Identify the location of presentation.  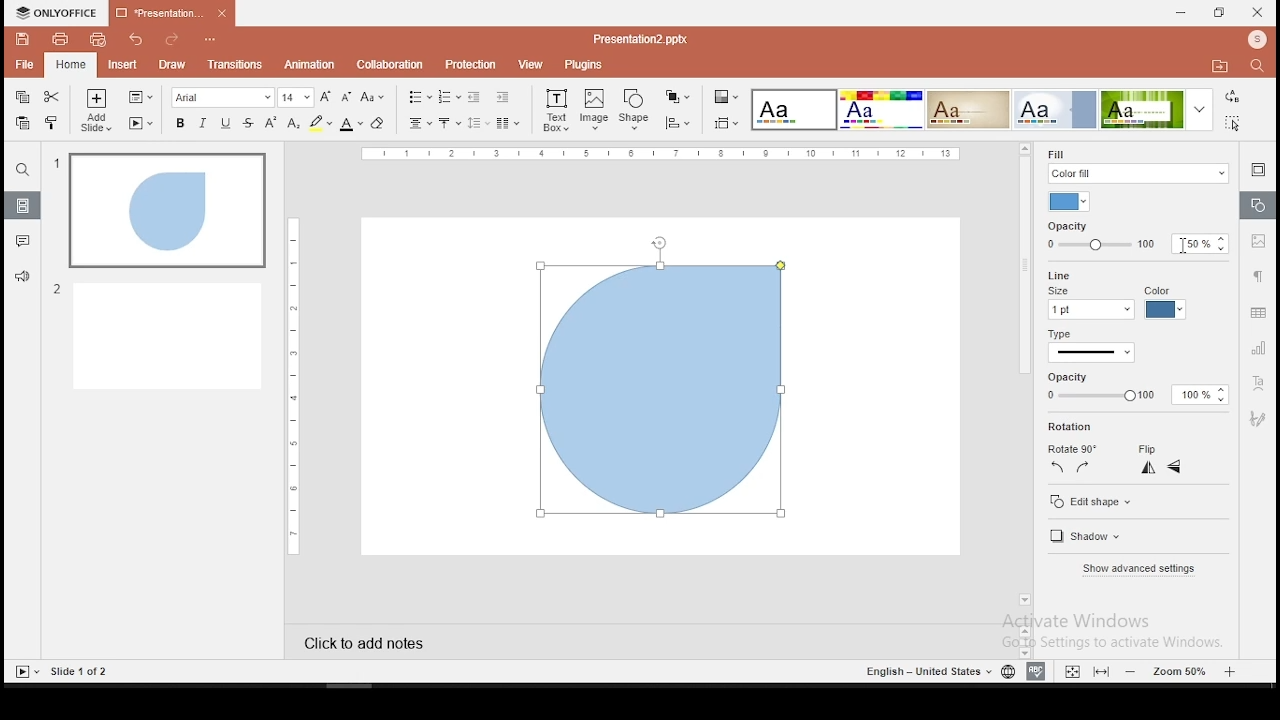
(170, 14).